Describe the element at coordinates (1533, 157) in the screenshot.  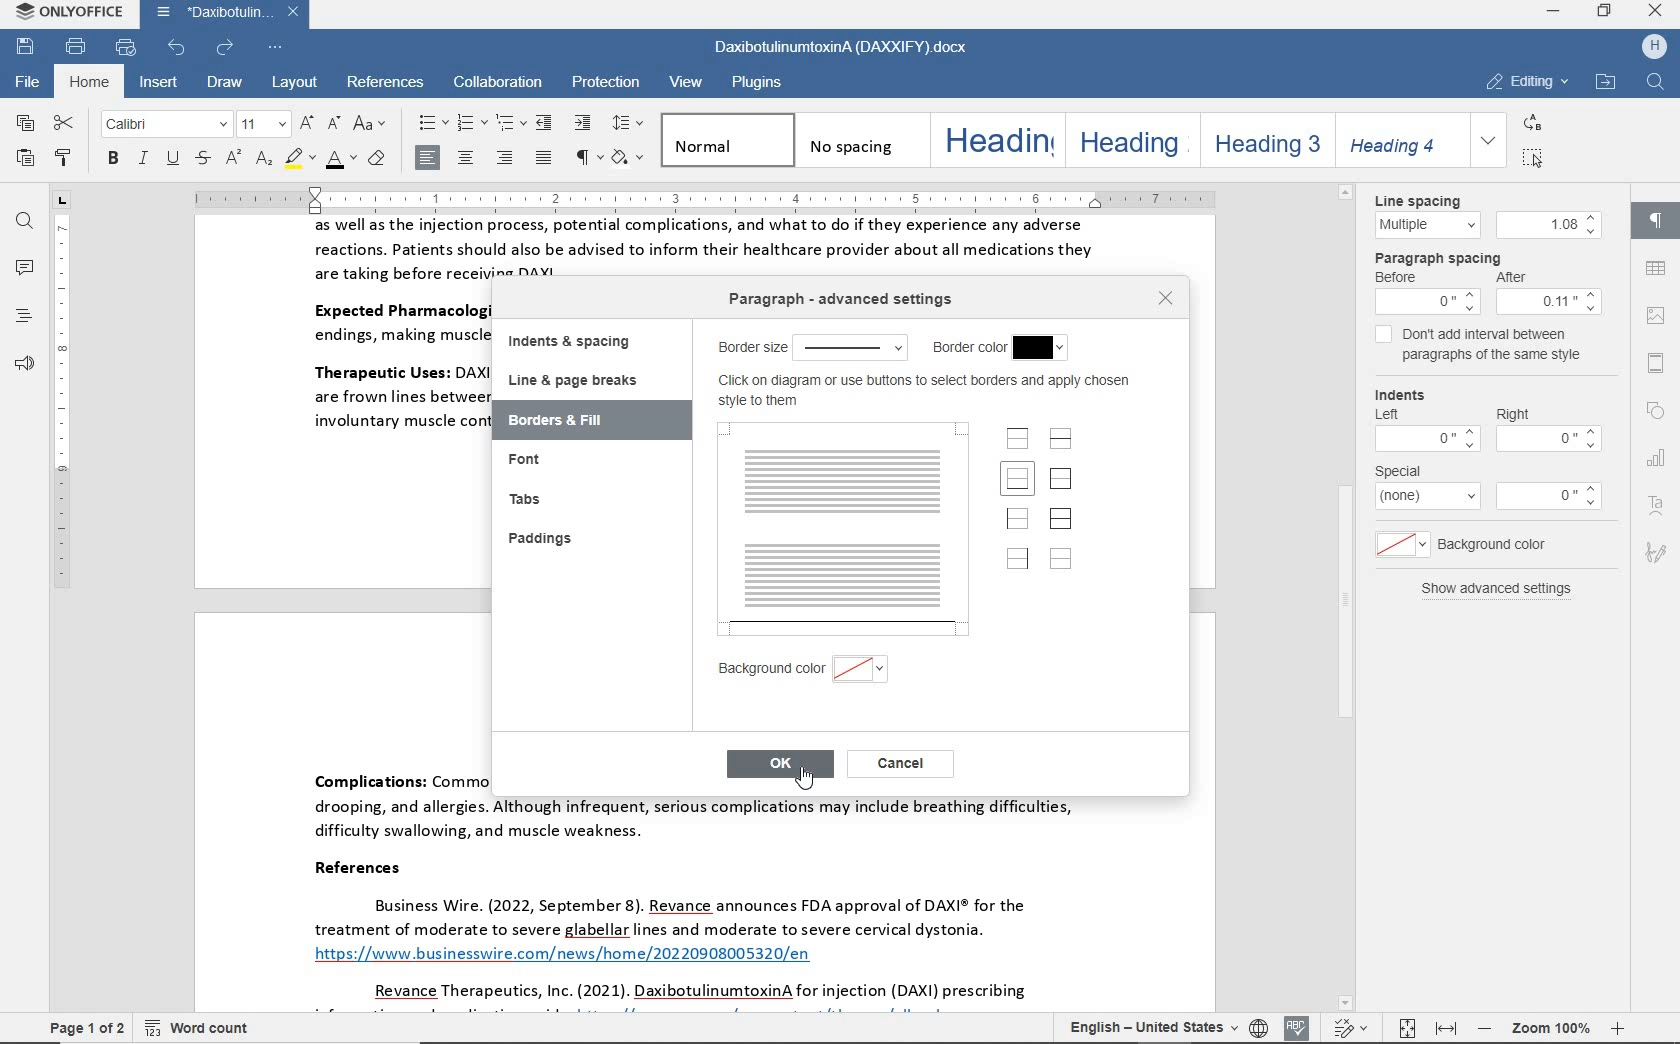
I see `select all` at that location.